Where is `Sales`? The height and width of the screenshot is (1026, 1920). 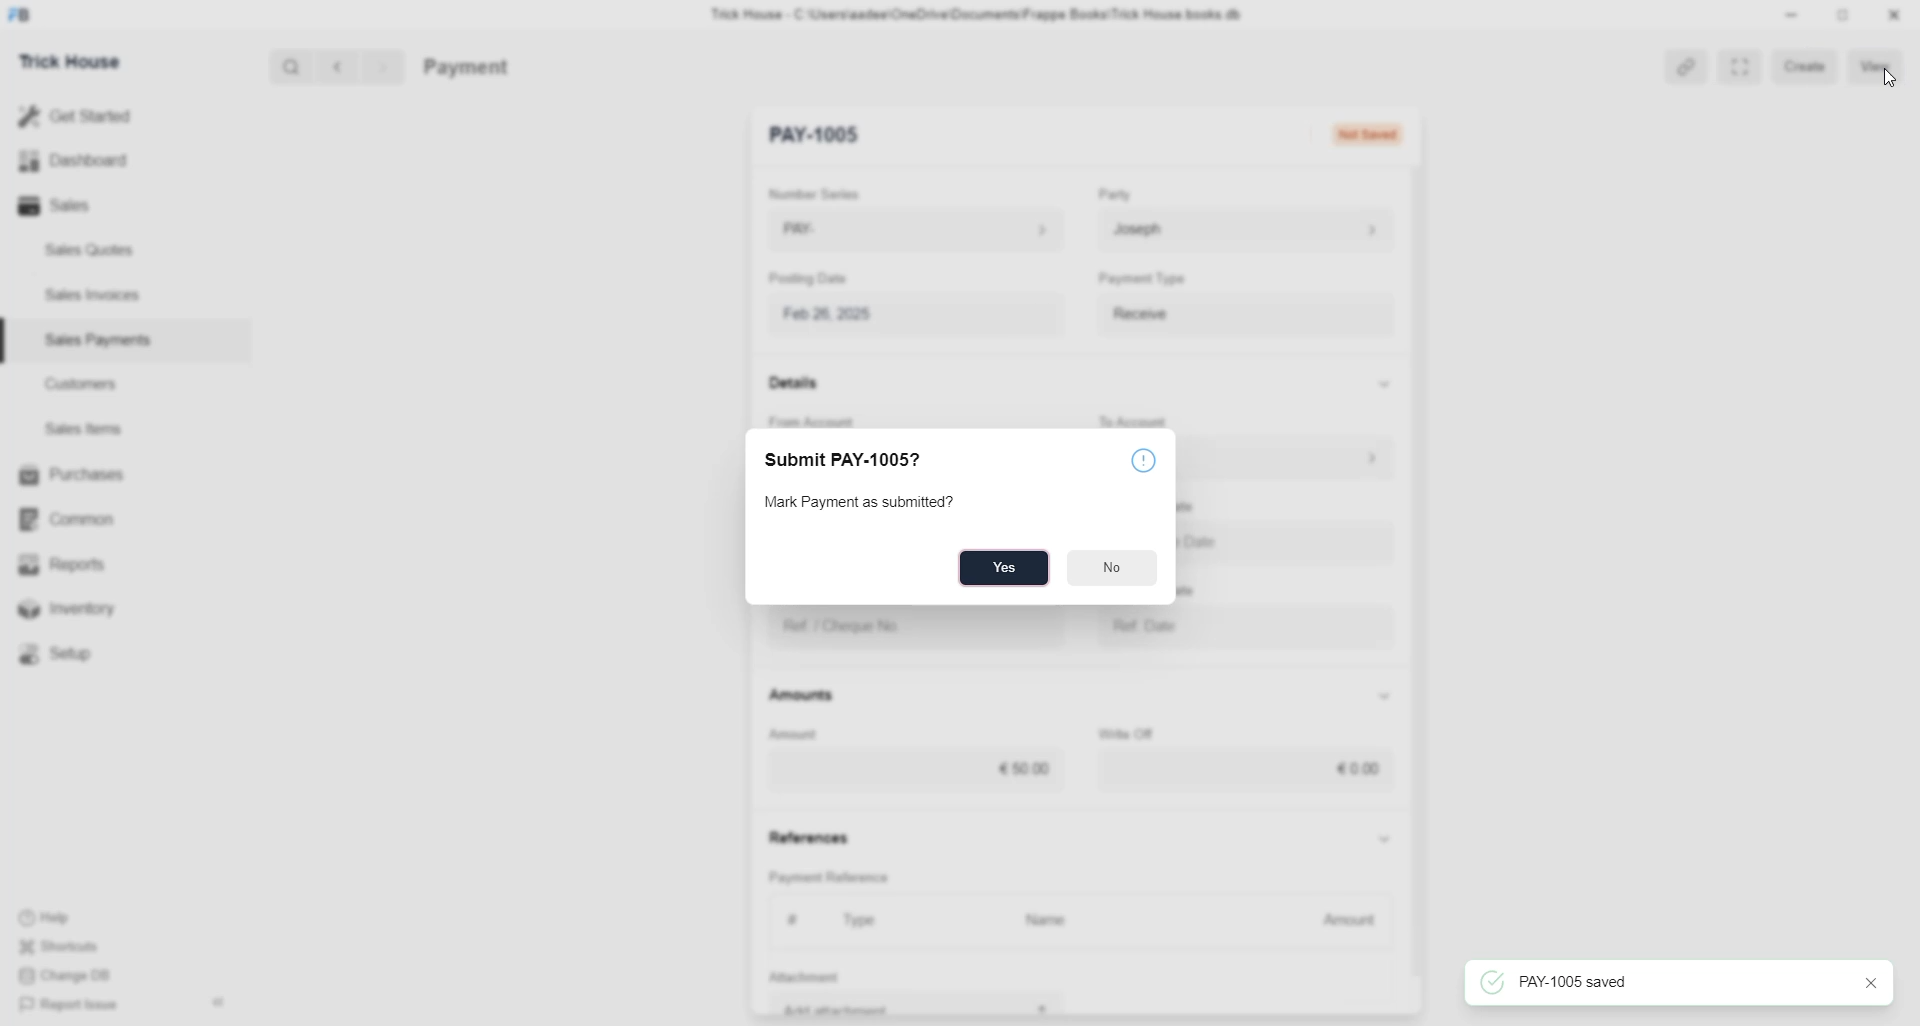
Sales is located at coordinates (60, 206).